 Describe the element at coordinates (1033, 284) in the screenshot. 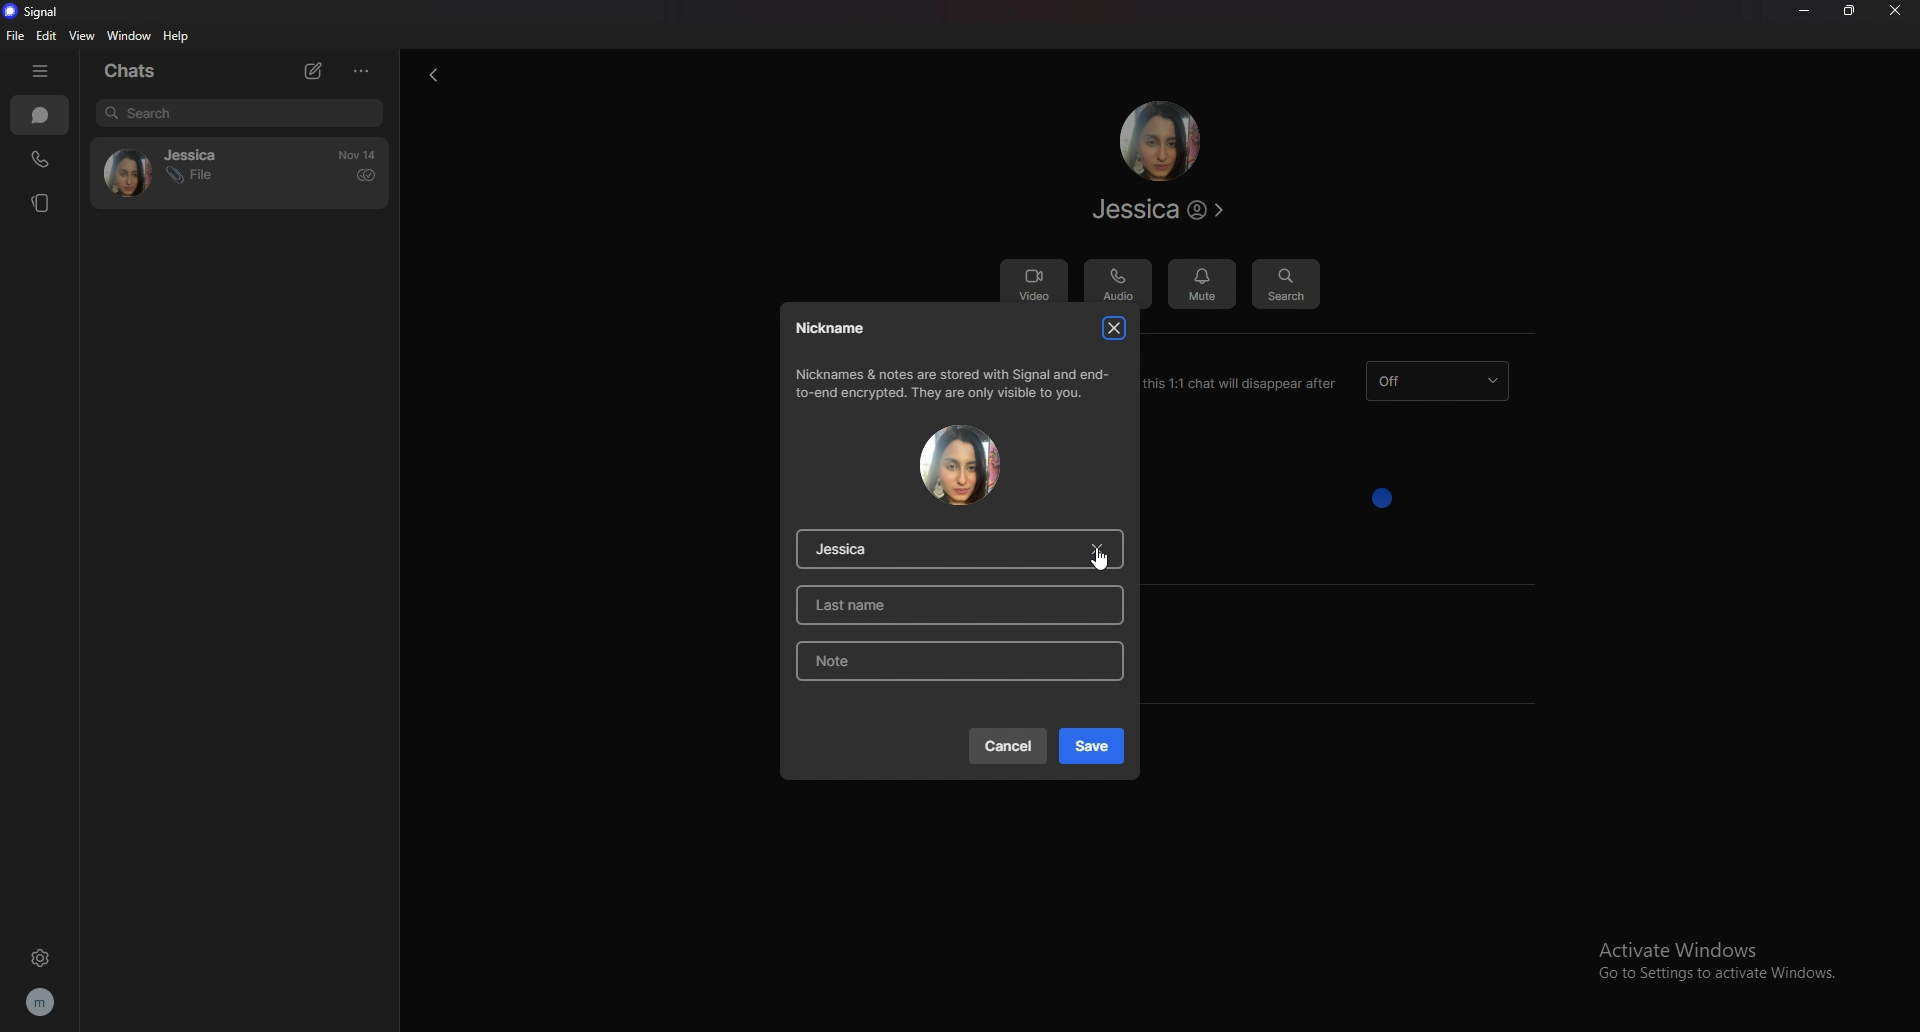

I see `video` at that location.